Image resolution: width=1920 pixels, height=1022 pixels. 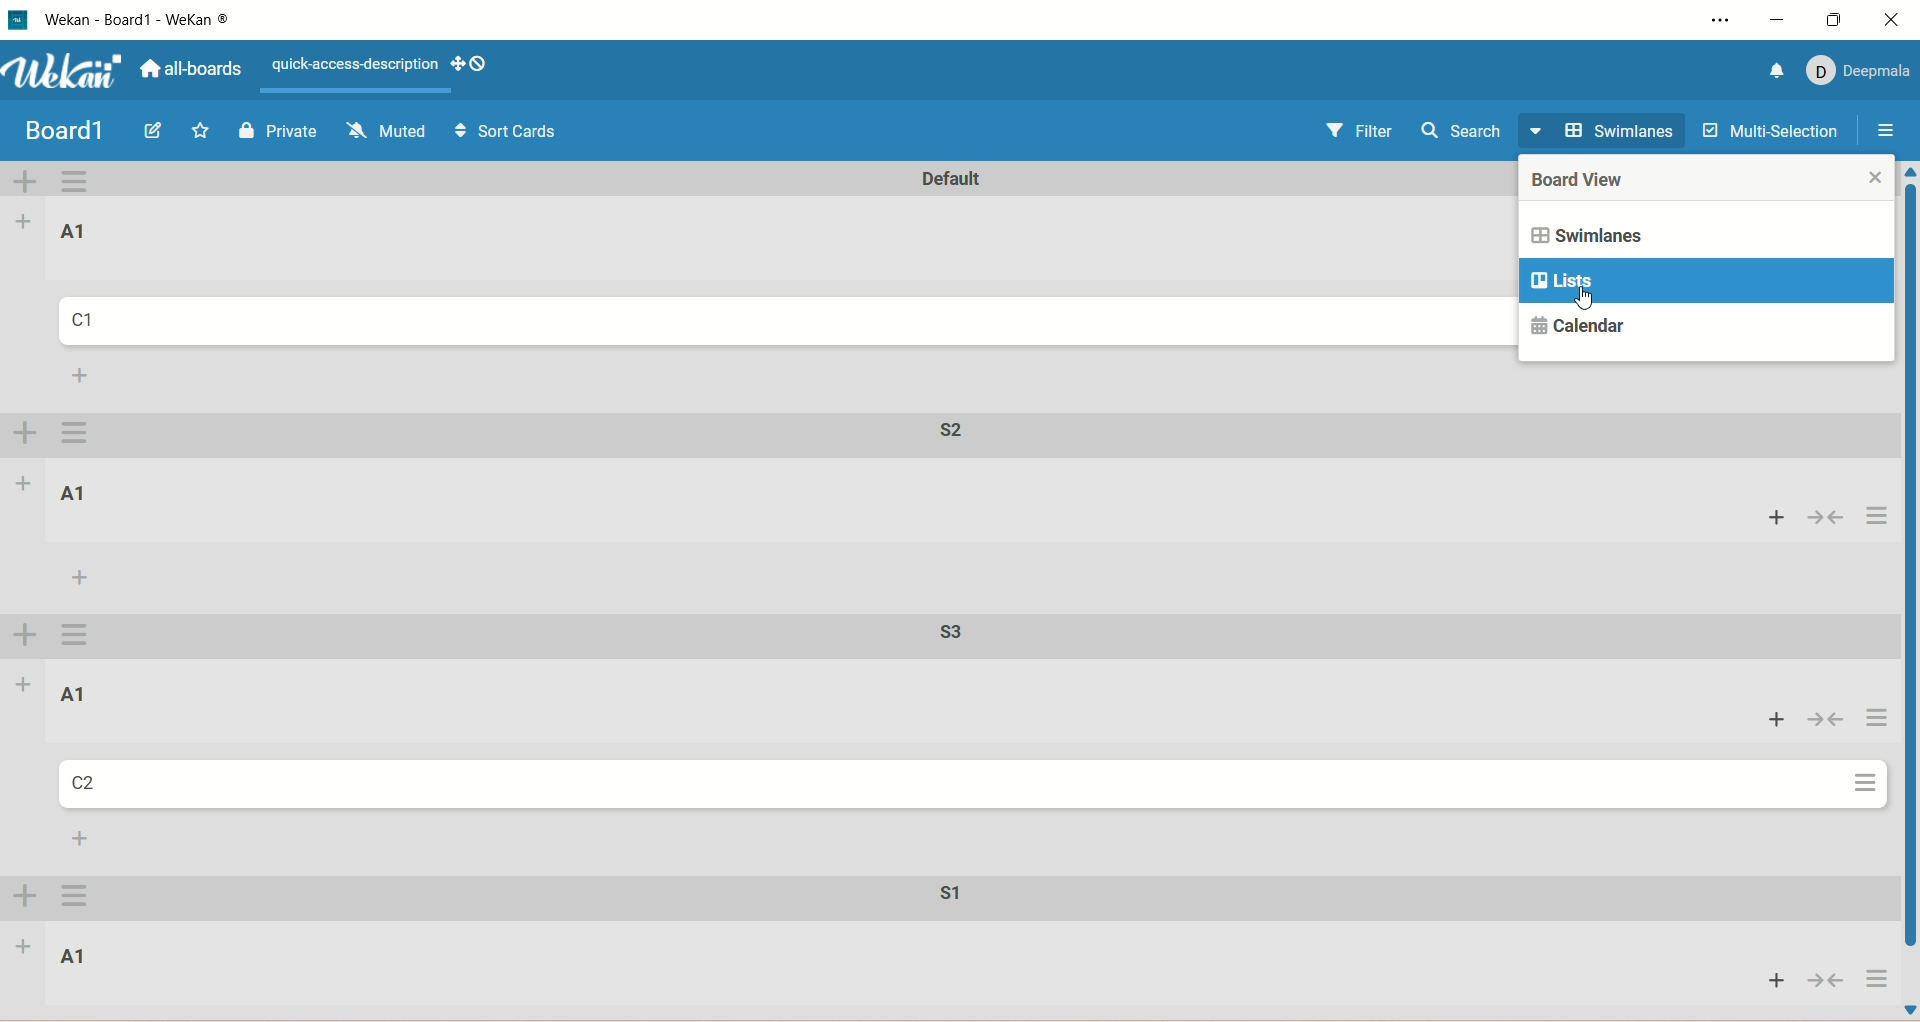 What do you see at coordinates (81, 899) in the screenshot?
I see `actions` at bounding box center [81, 899].